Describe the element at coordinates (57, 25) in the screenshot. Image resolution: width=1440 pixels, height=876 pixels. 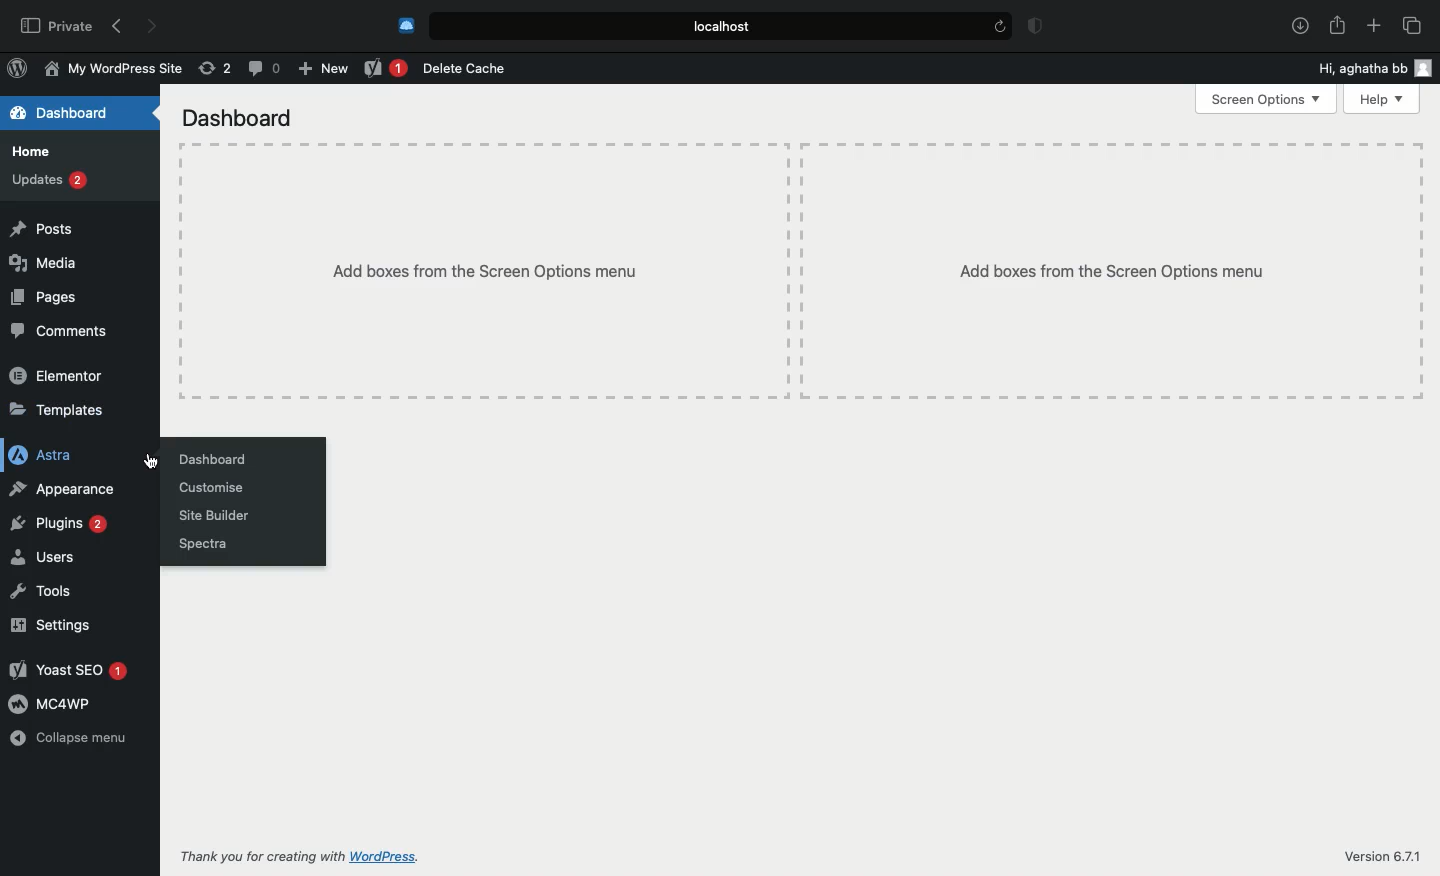
I see `Private` at that location.